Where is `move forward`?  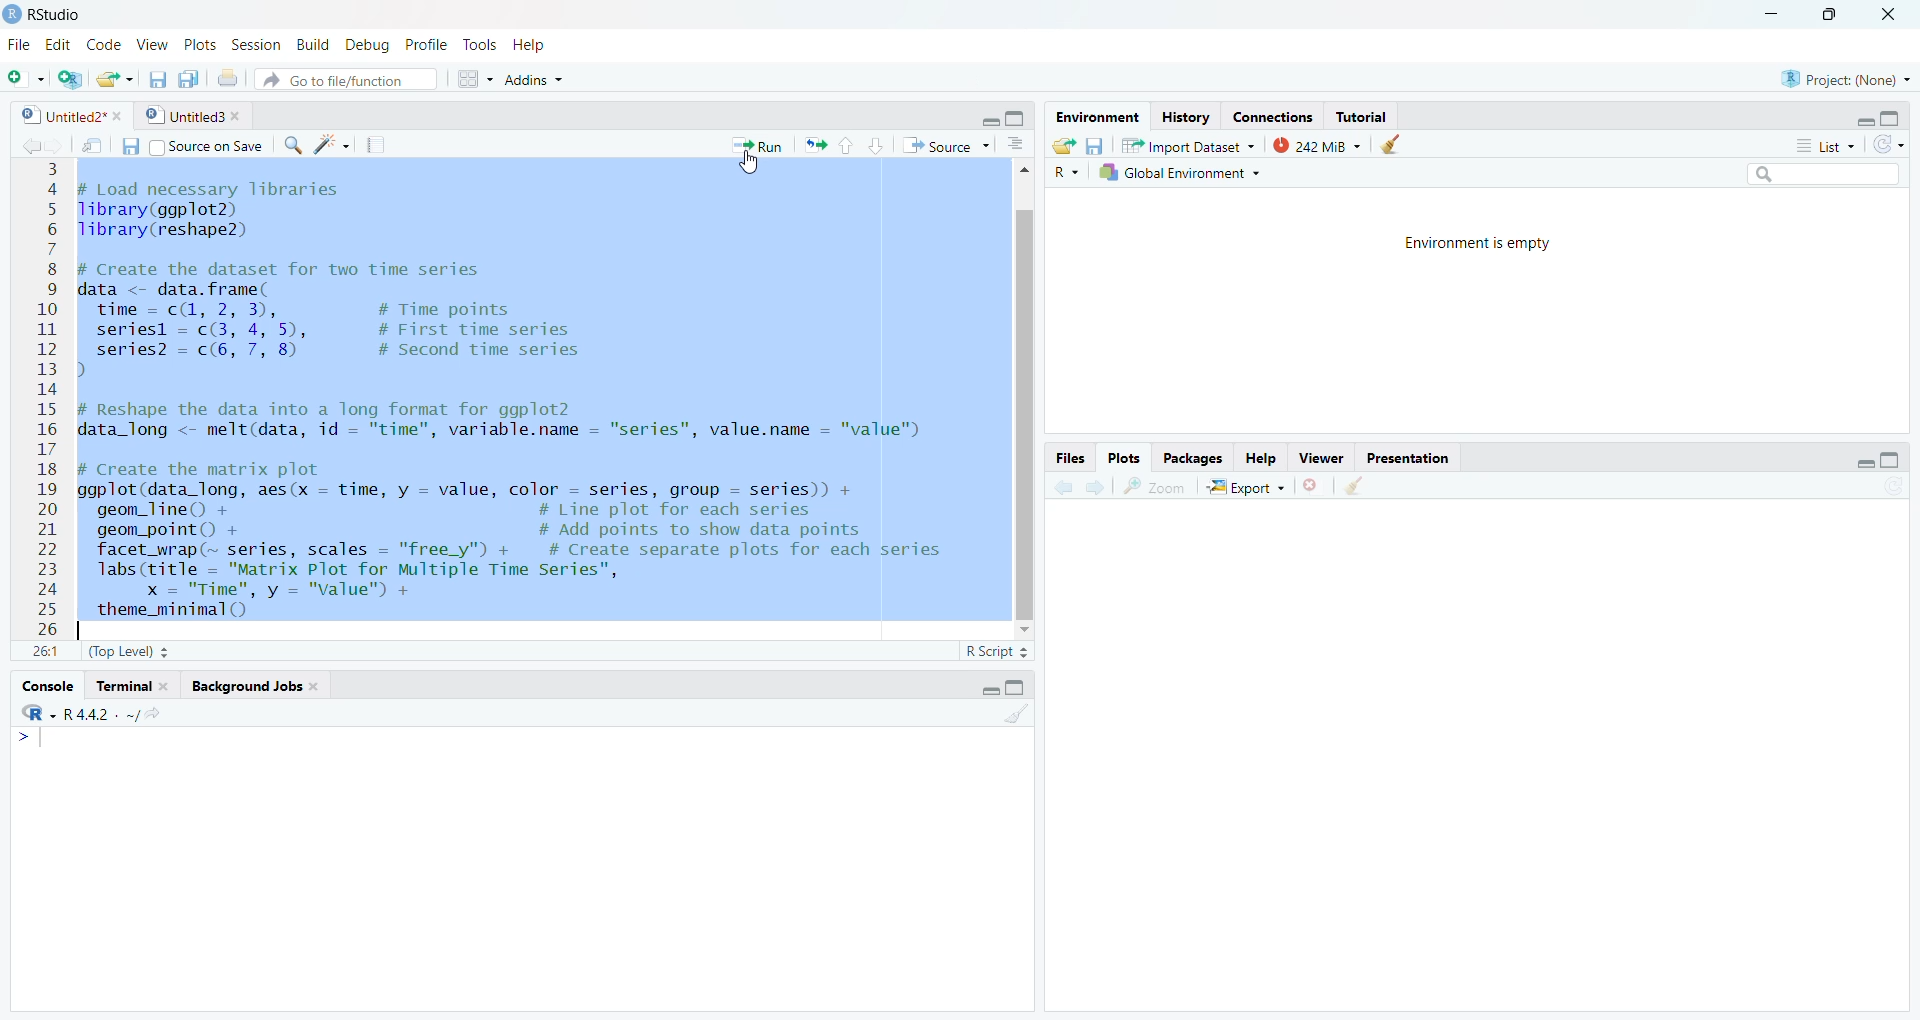 move forward is located at coordinates (57, 144).